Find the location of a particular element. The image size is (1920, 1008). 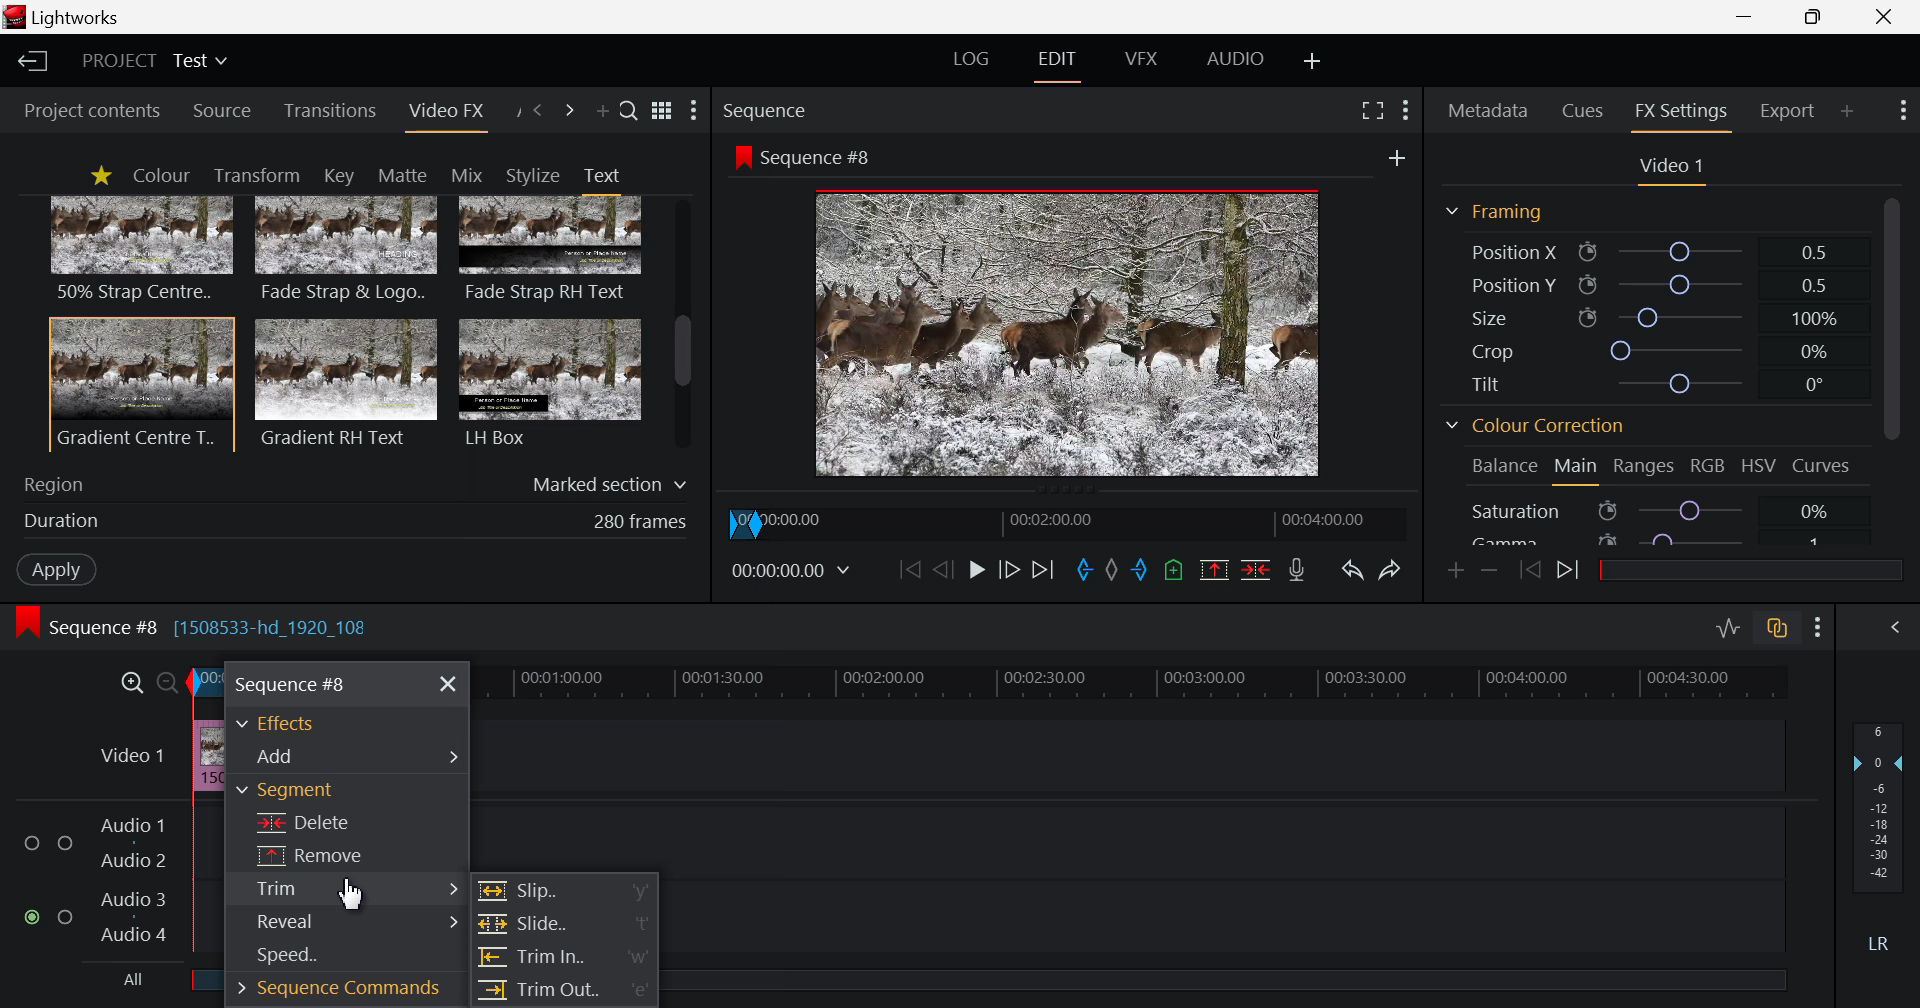

Add keyframe is located at coordinates (1452, 569).